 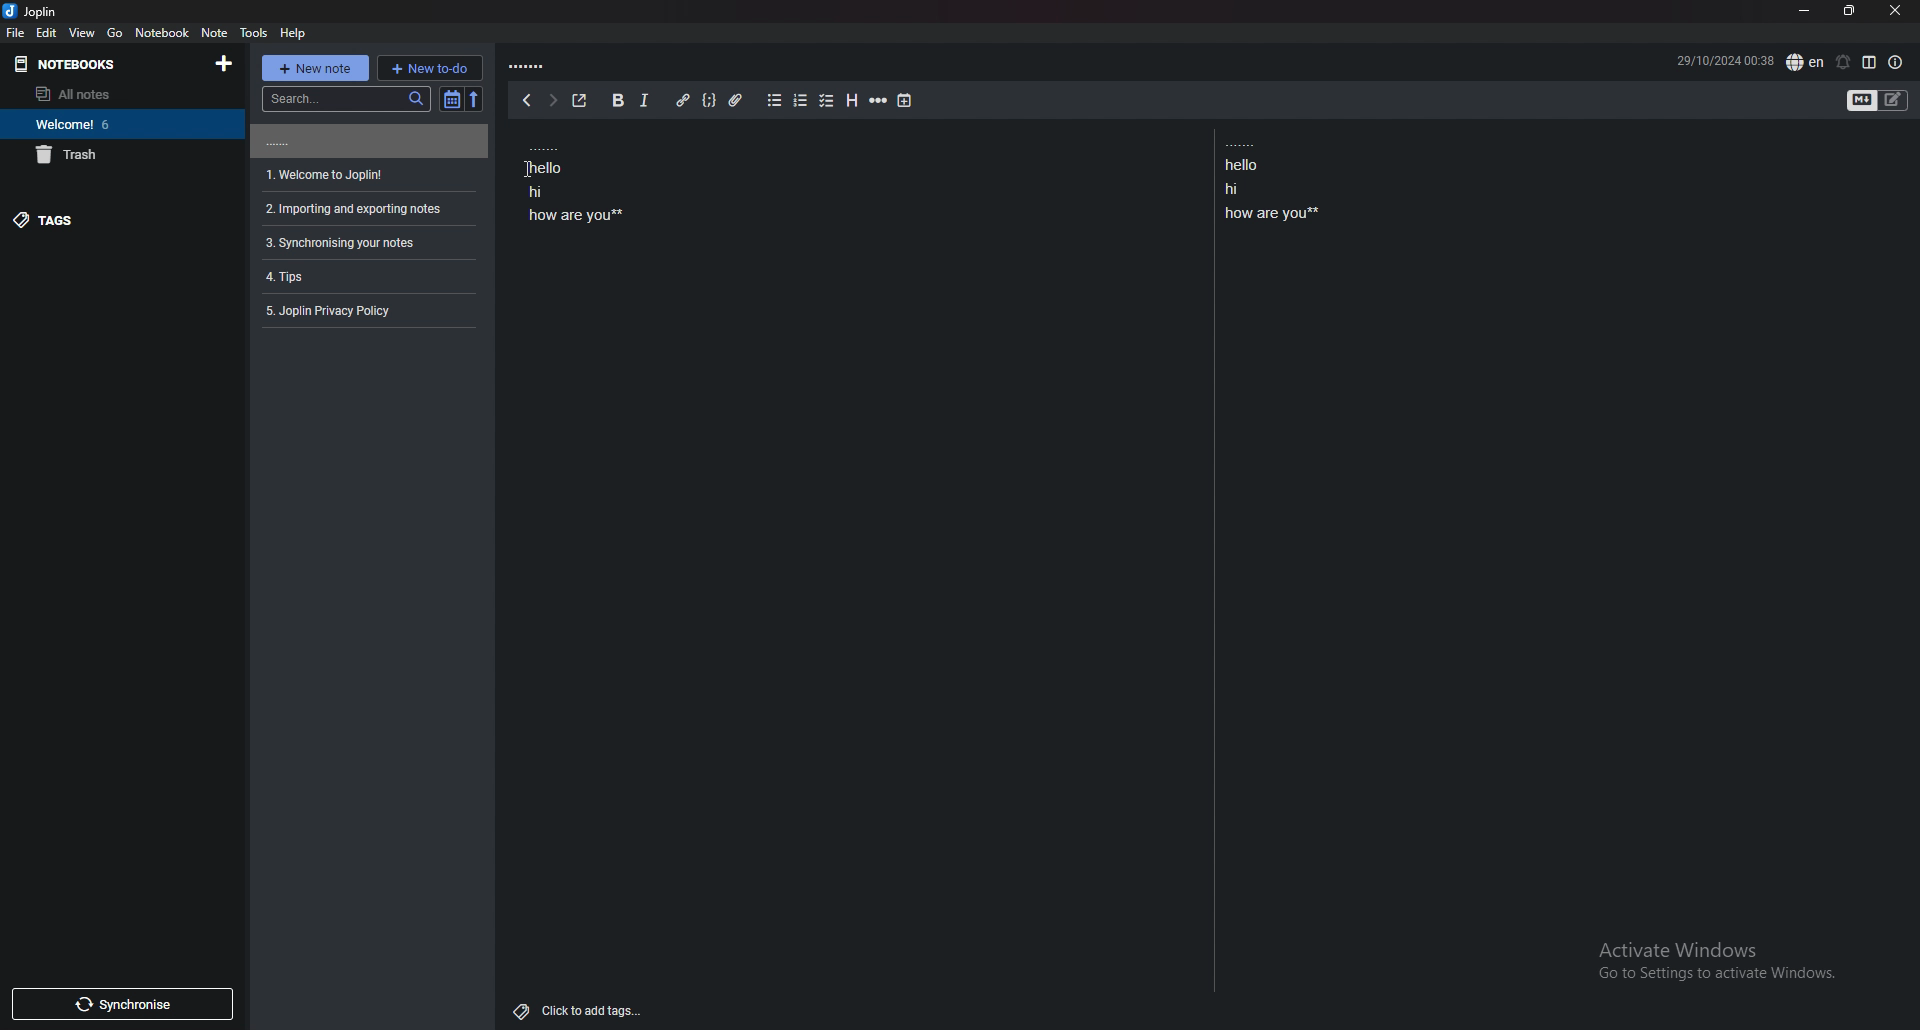 What do you see at coordinates (48, 32) in the screenshot?
I see `edit` at bounding box center [48, 32].